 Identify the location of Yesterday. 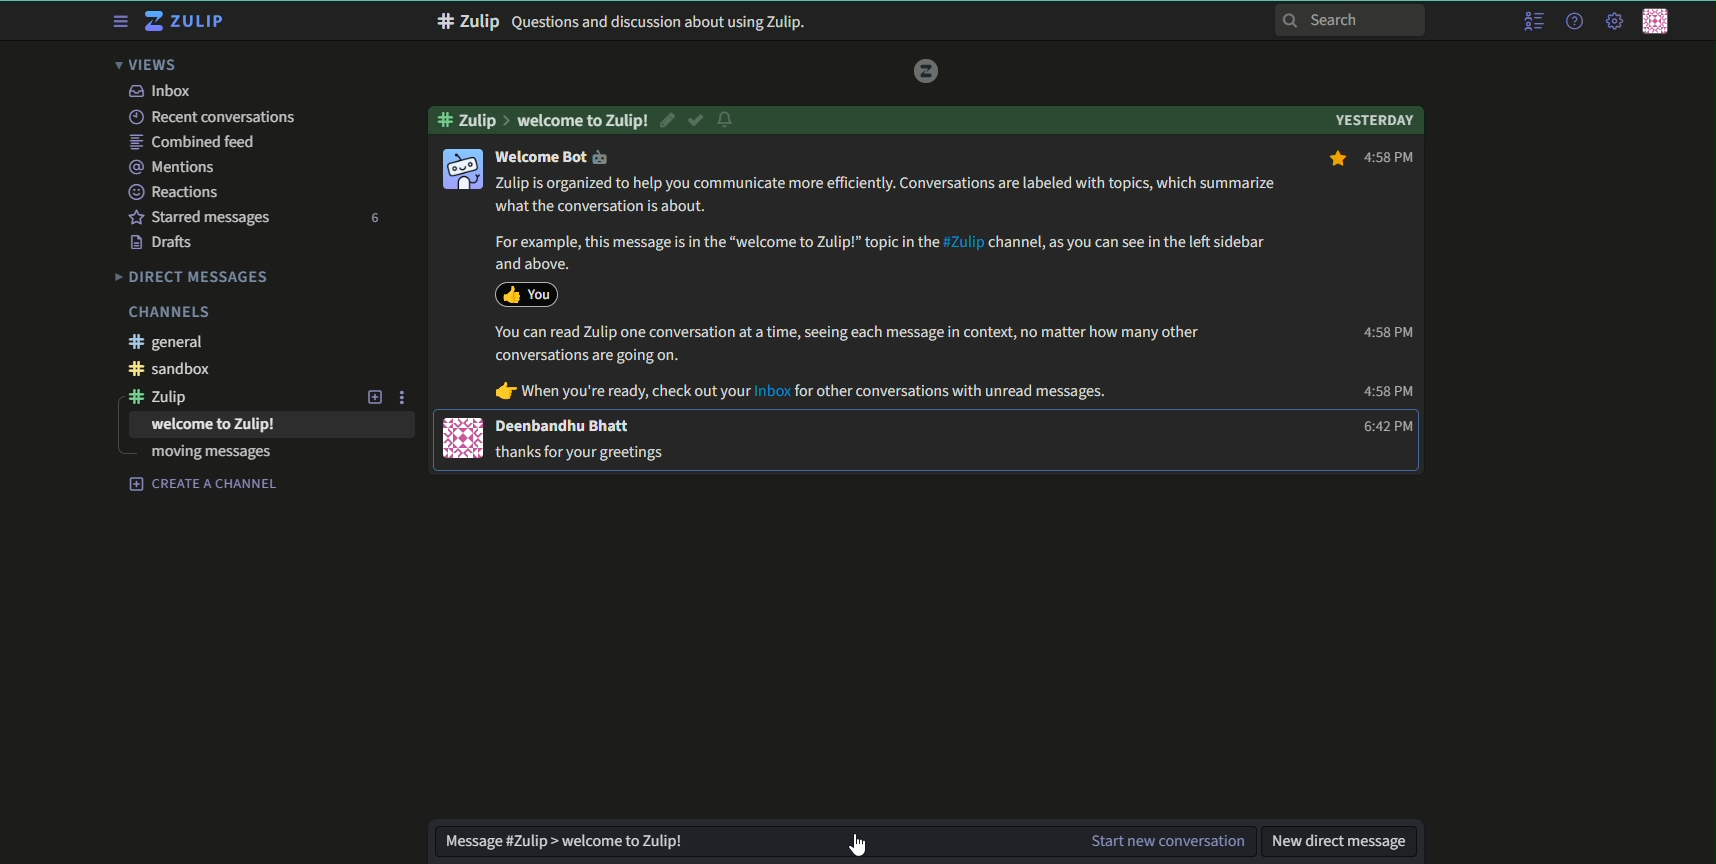
(1374, 118).